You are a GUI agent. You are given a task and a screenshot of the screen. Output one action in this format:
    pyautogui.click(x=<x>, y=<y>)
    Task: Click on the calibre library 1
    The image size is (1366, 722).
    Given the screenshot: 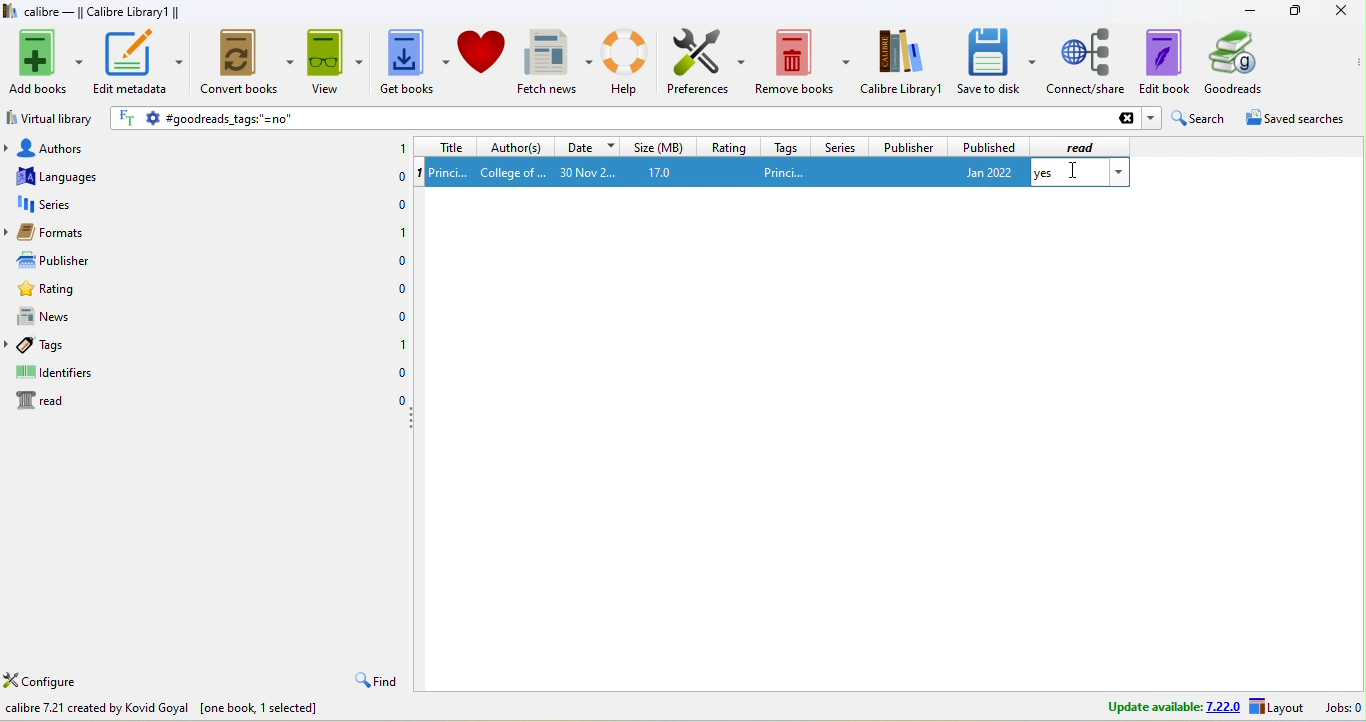 What is the action you would take?
    pyautogui.click(x=902, y=61)
    